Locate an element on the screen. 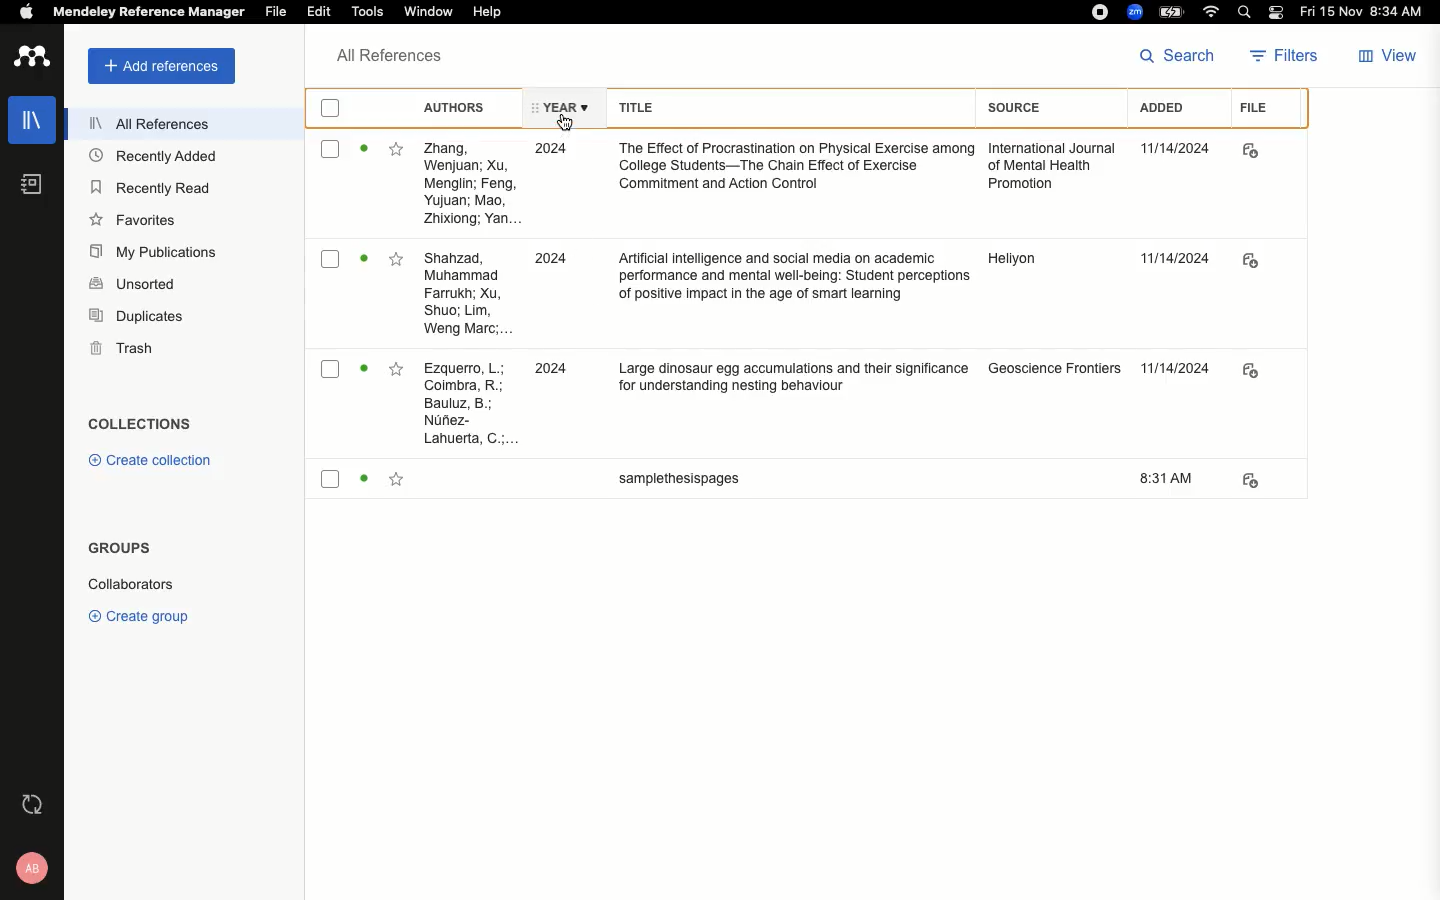  added  is located at coordinates (1175, 264).